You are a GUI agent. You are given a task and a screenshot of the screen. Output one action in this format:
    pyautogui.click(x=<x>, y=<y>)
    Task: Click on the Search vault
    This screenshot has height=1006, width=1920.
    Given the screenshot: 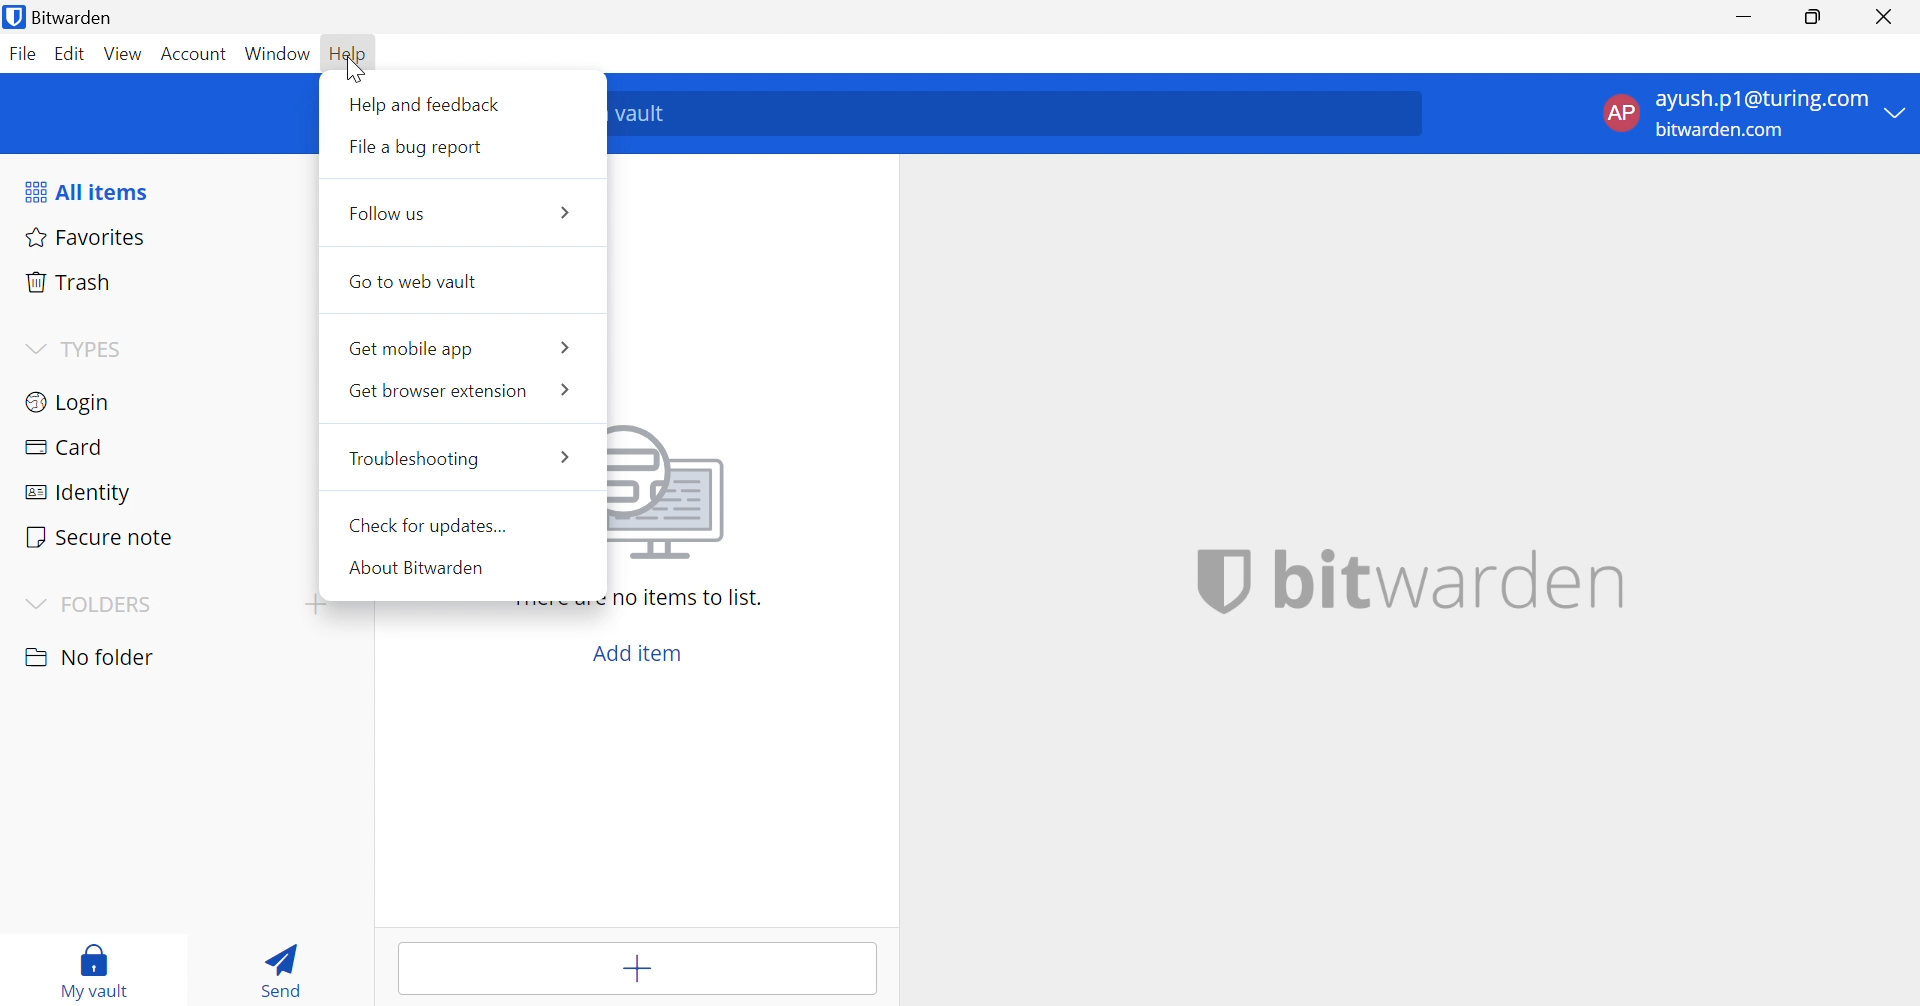 What is the action you would take?
    pyautogui.click(x=1018, y=114)
    